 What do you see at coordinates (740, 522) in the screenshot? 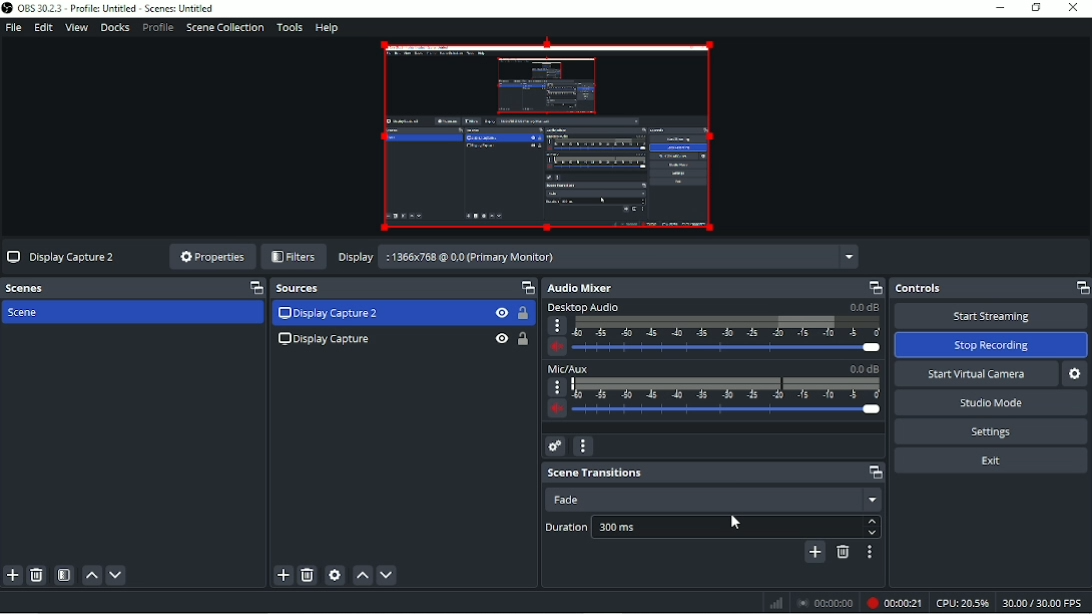
I see `Pointer` at bounding box center [740, 522].